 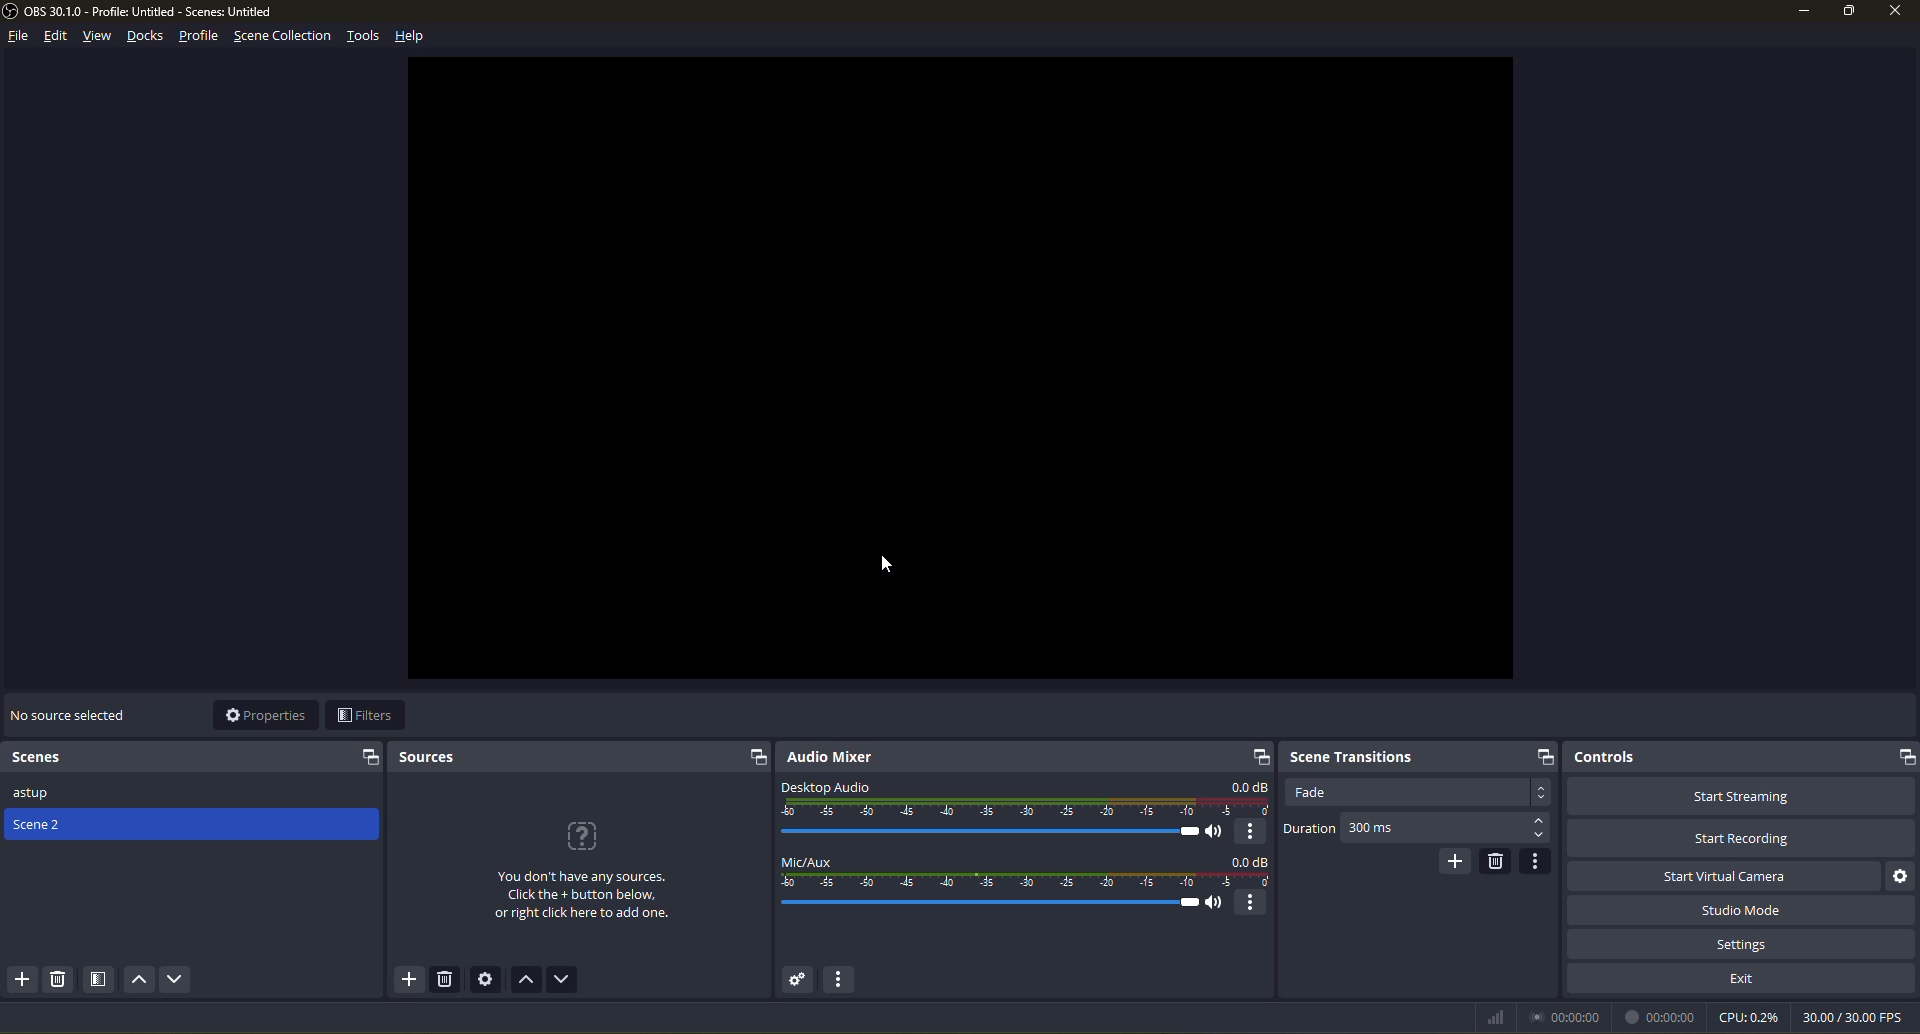 What do you see at coordinates (584, 895) in the screenshot?
I see `You don't have any sources.Click the + button below,or right click here to add one.` at bounding box center [584, 895].